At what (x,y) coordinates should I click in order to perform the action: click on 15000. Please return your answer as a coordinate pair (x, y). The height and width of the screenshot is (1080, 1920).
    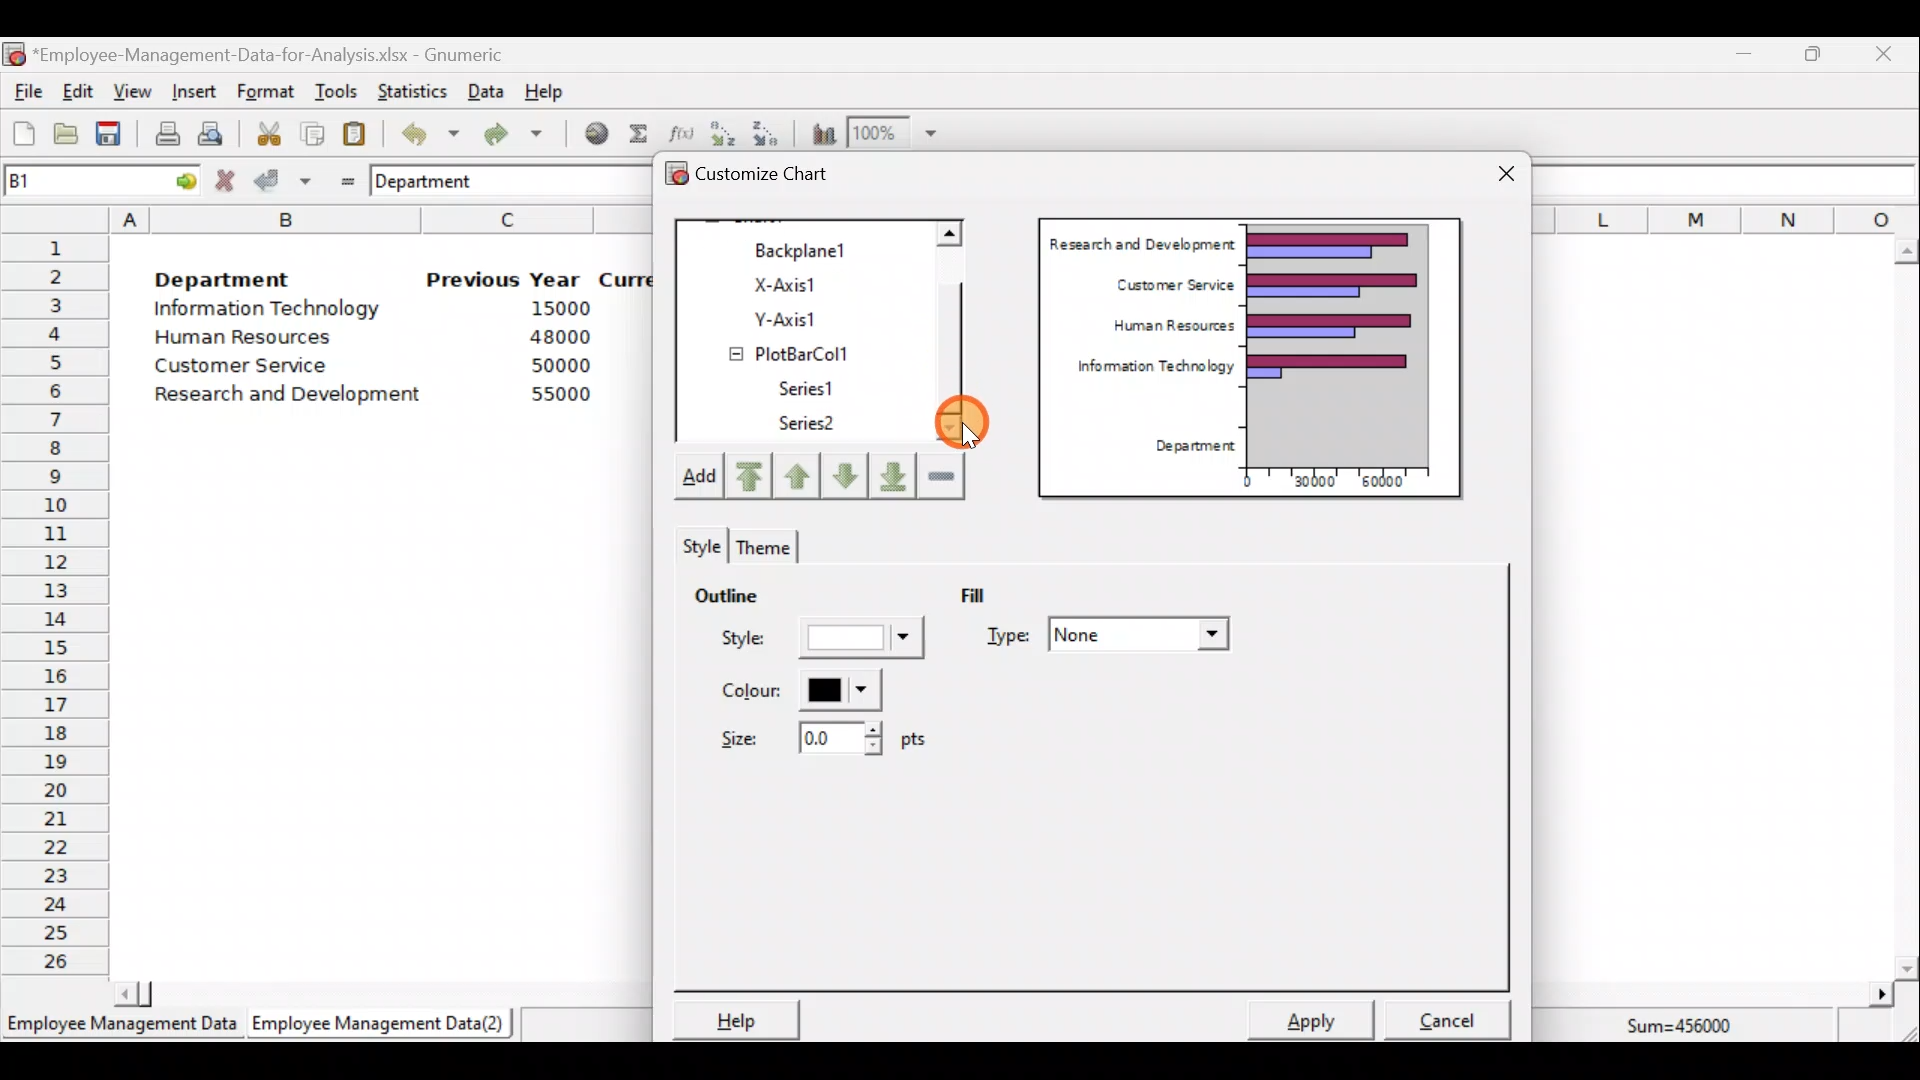
    Looking at the image, I should click on (553, 307).